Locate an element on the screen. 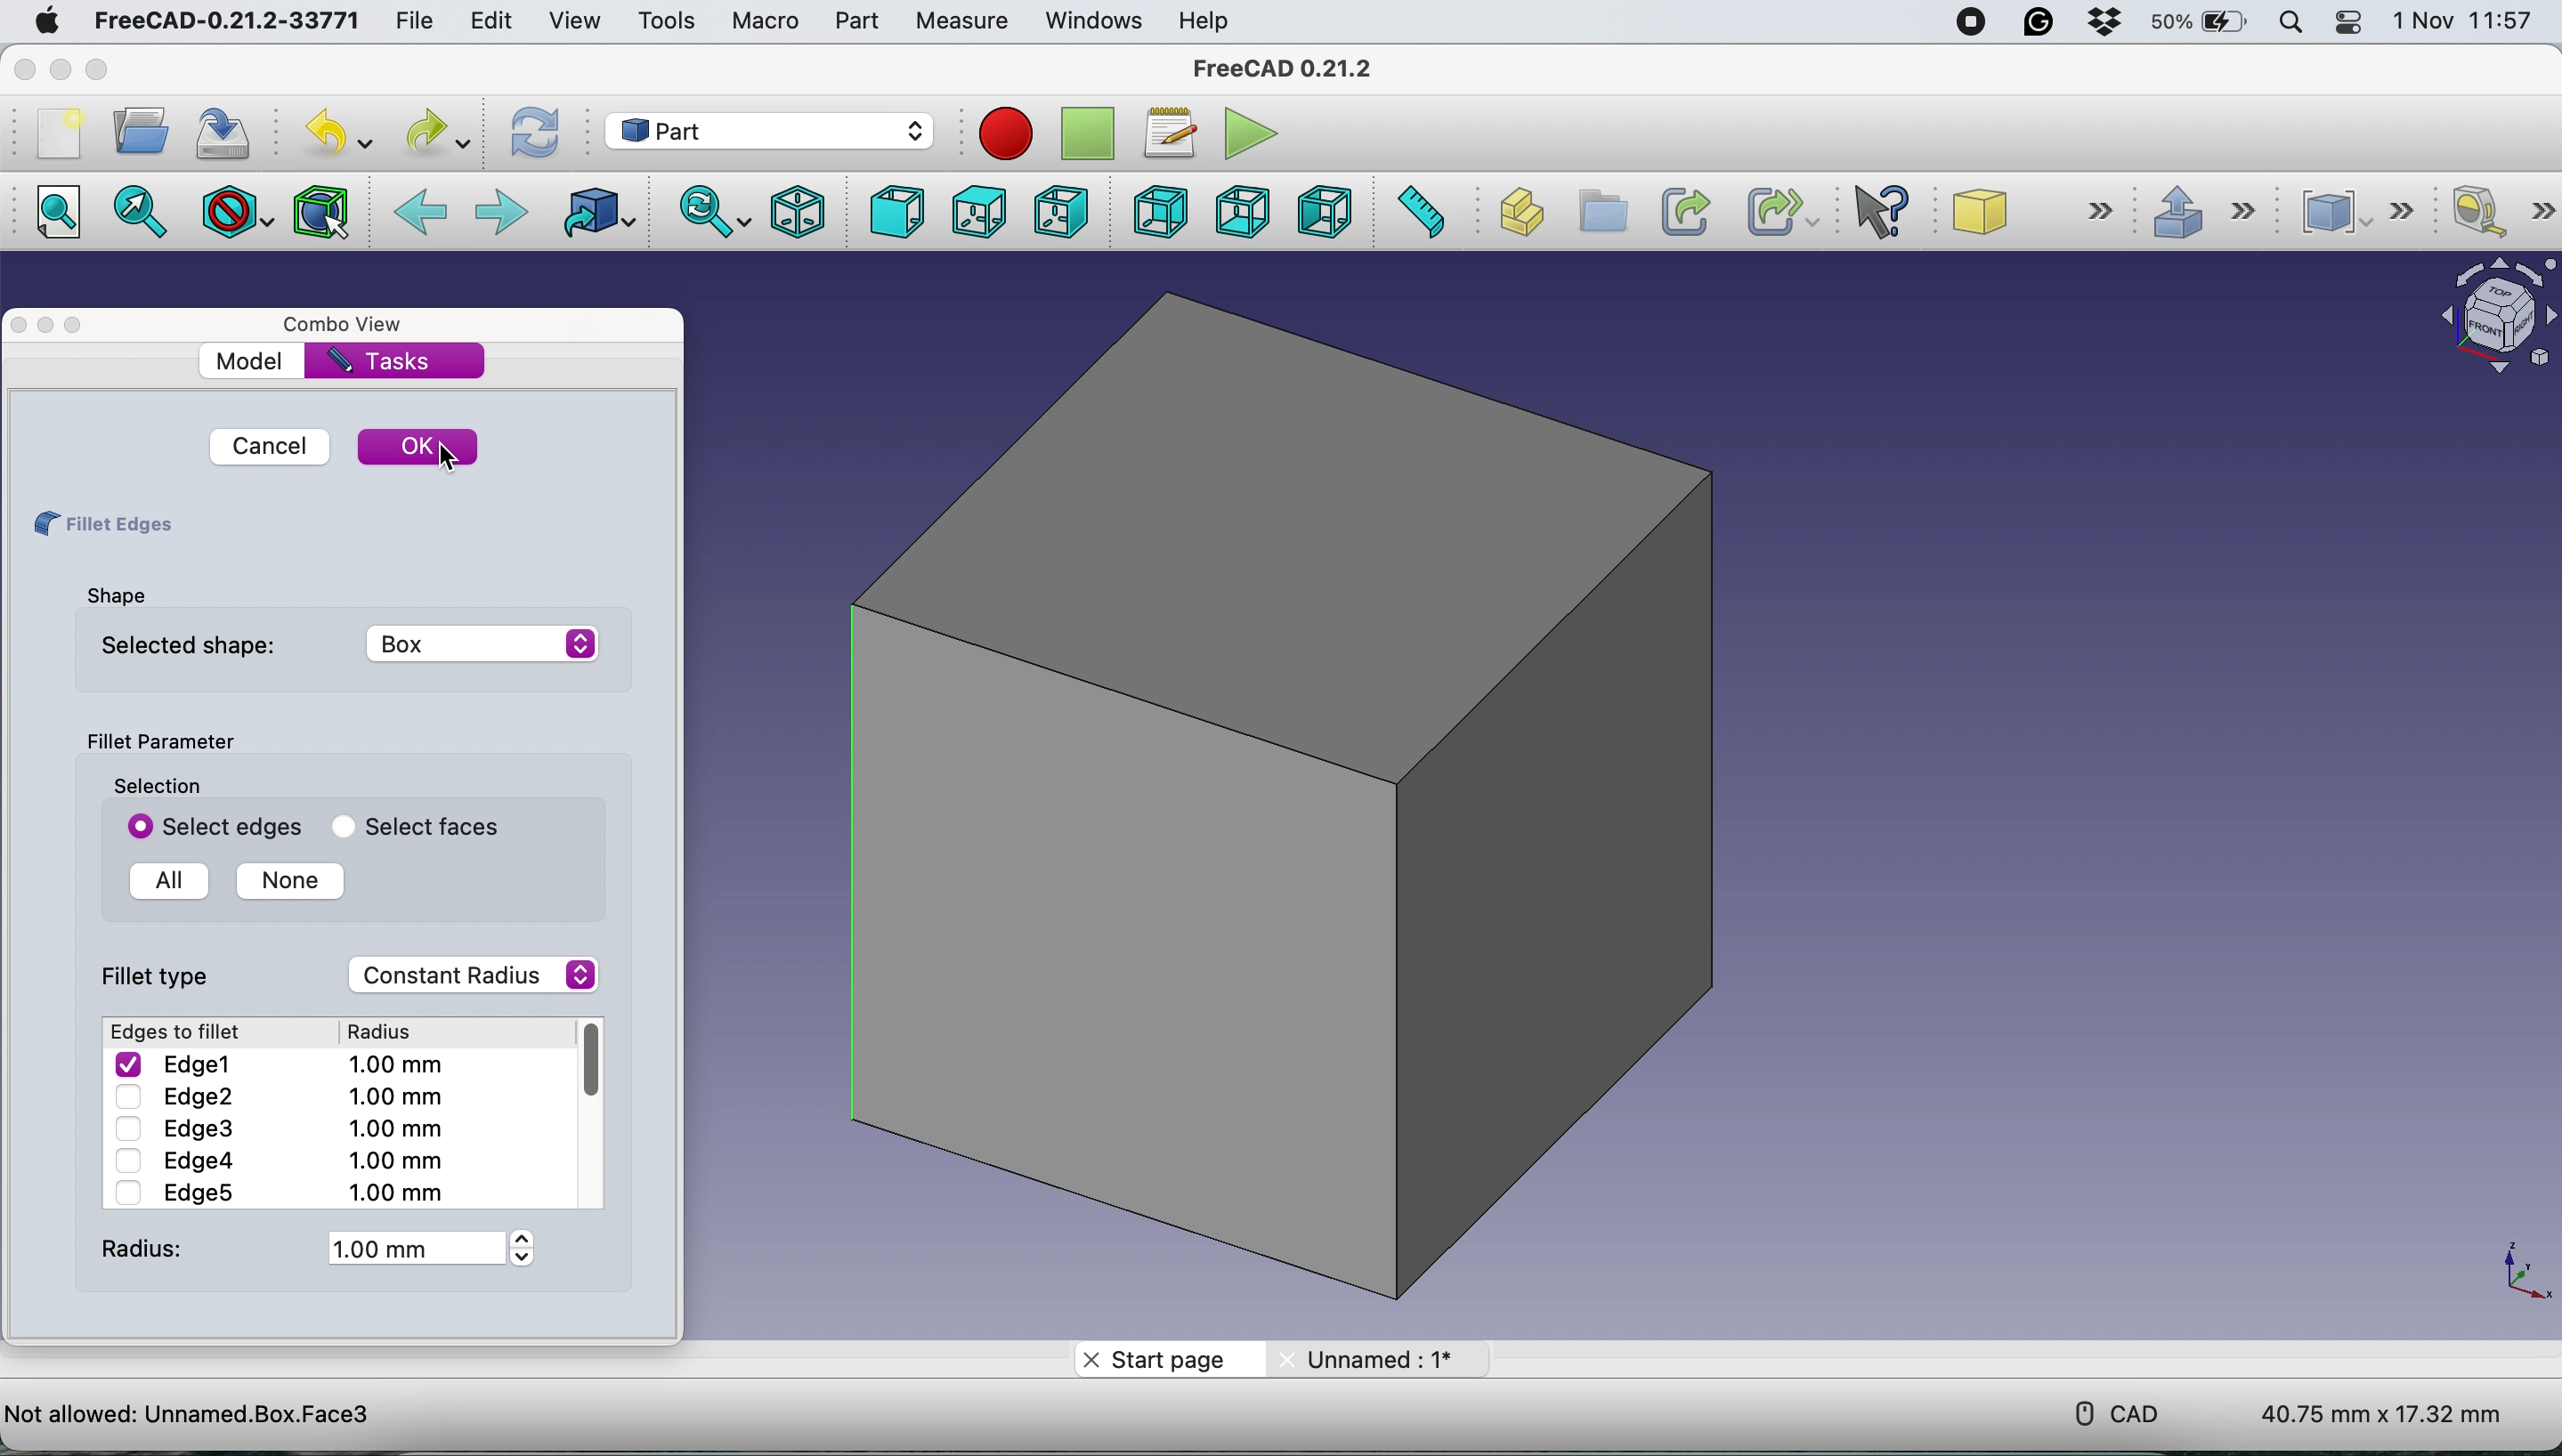  grammarly is located at coordinates (2045, 23).